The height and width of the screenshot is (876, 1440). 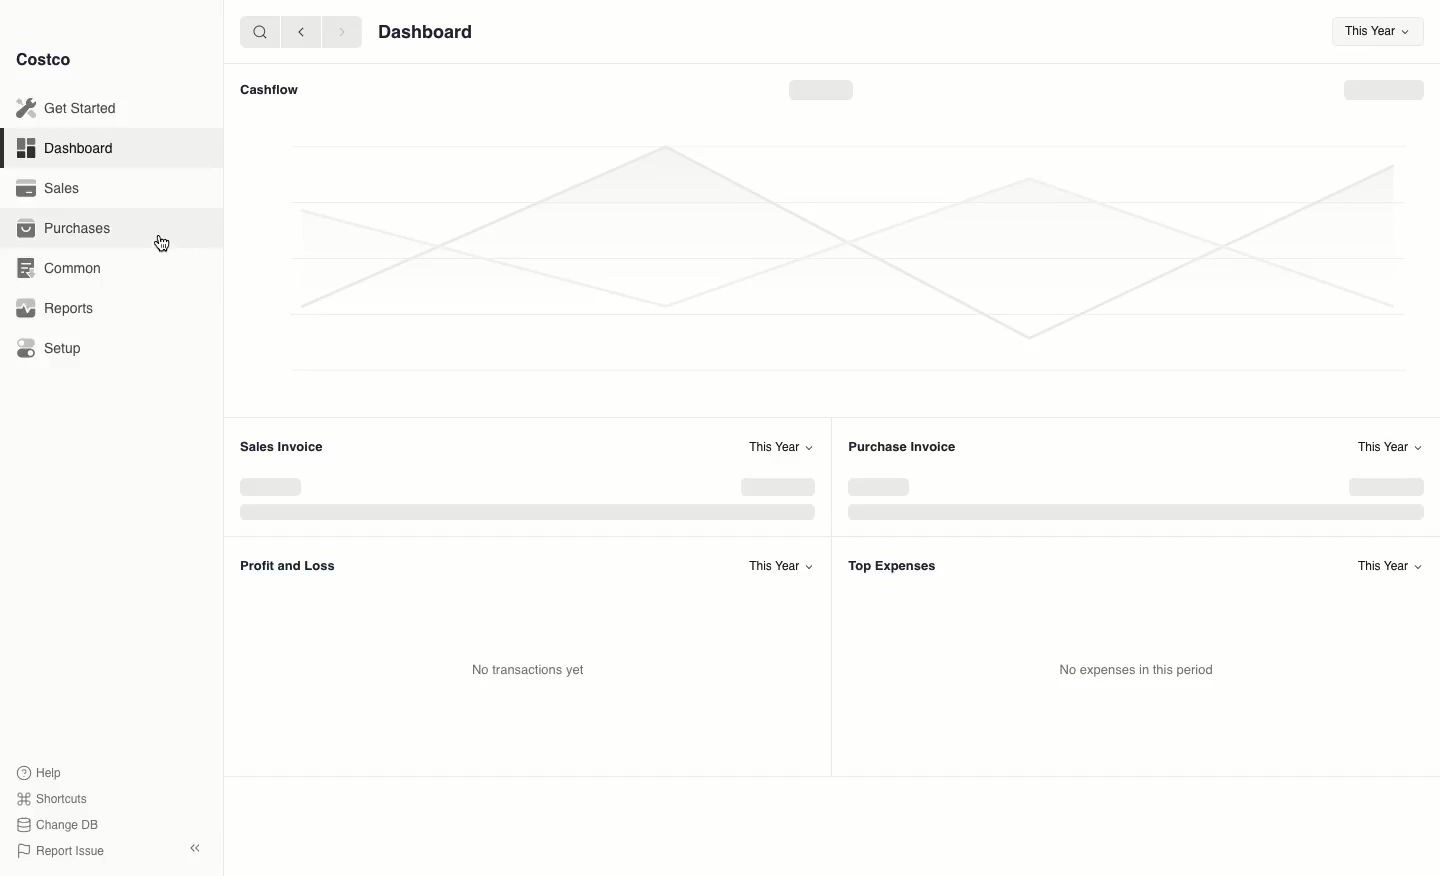 What do you see at coordinates (273, 90) in the screenshot?
I see `Cashflow` at bounding box center [273, 90].